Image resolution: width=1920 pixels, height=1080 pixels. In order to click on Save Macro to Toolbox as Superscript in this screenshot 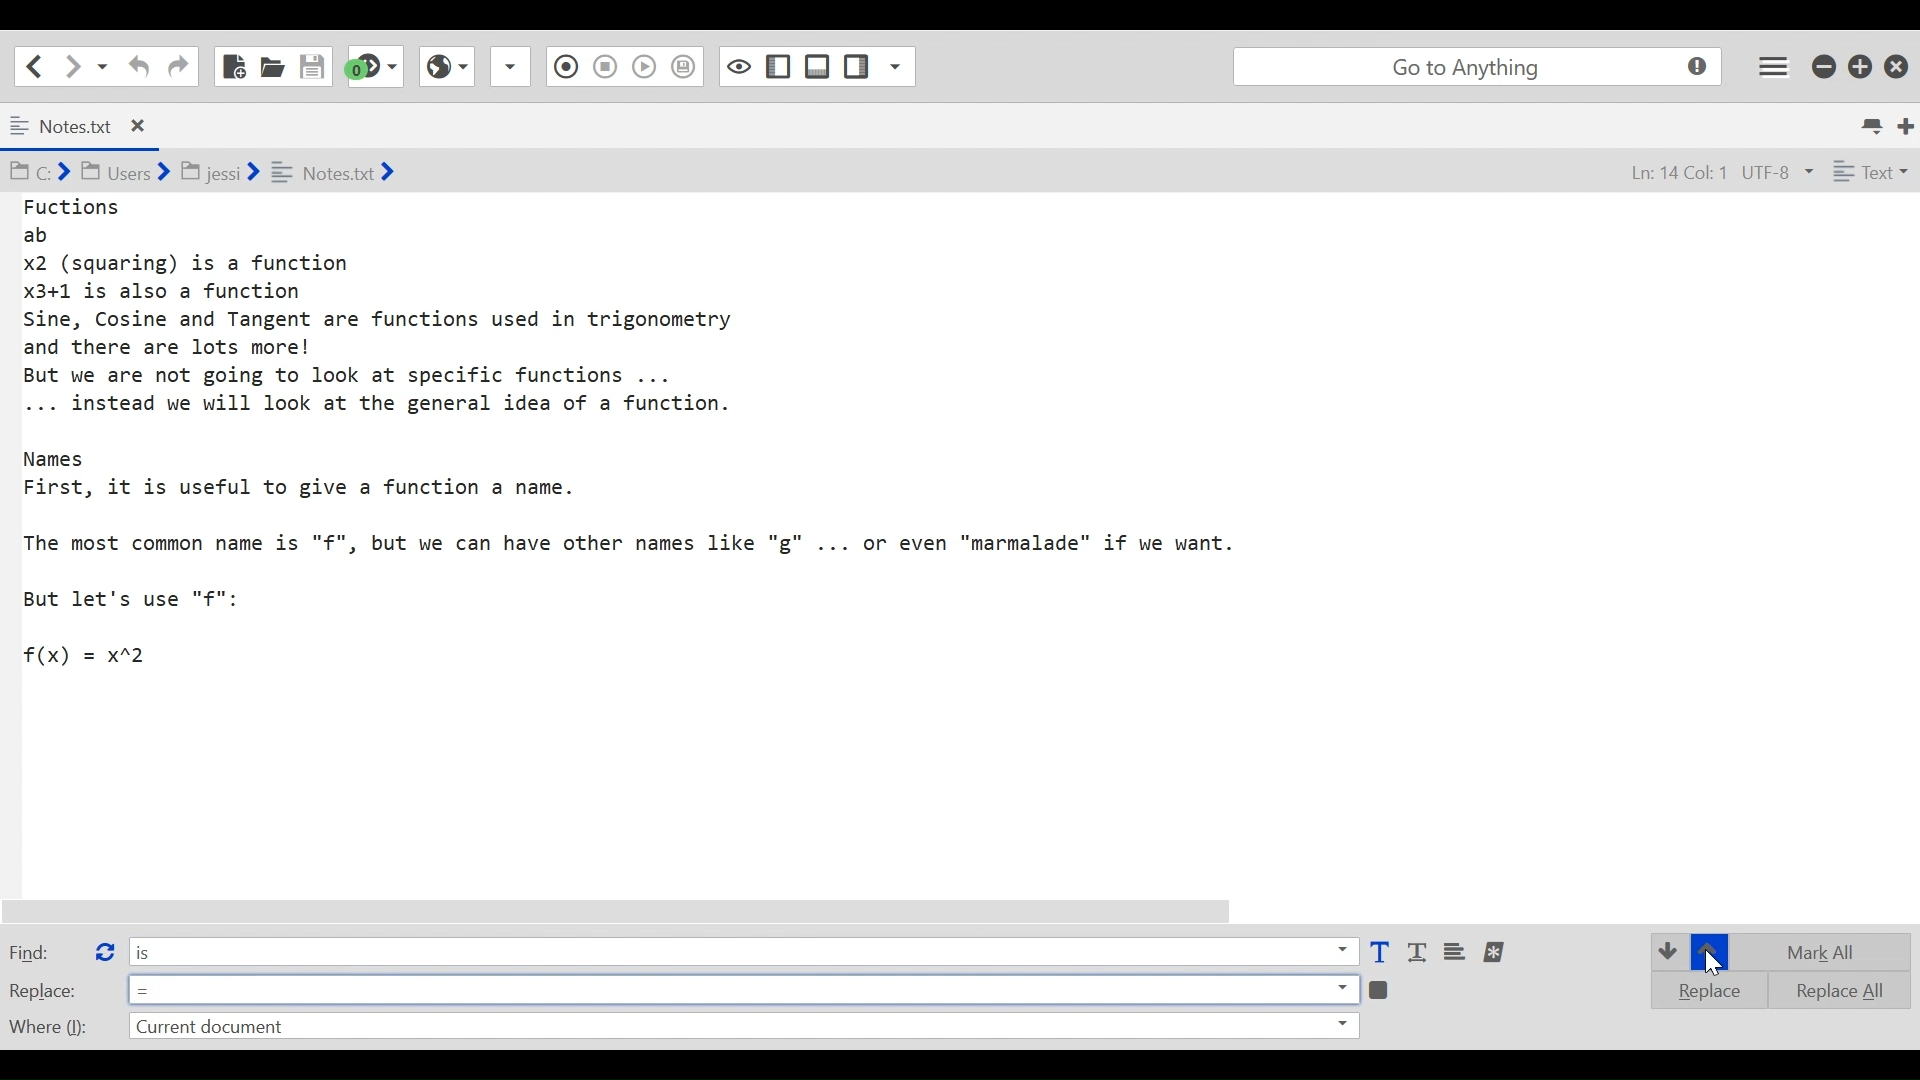, I will do `click(647, 64)`.